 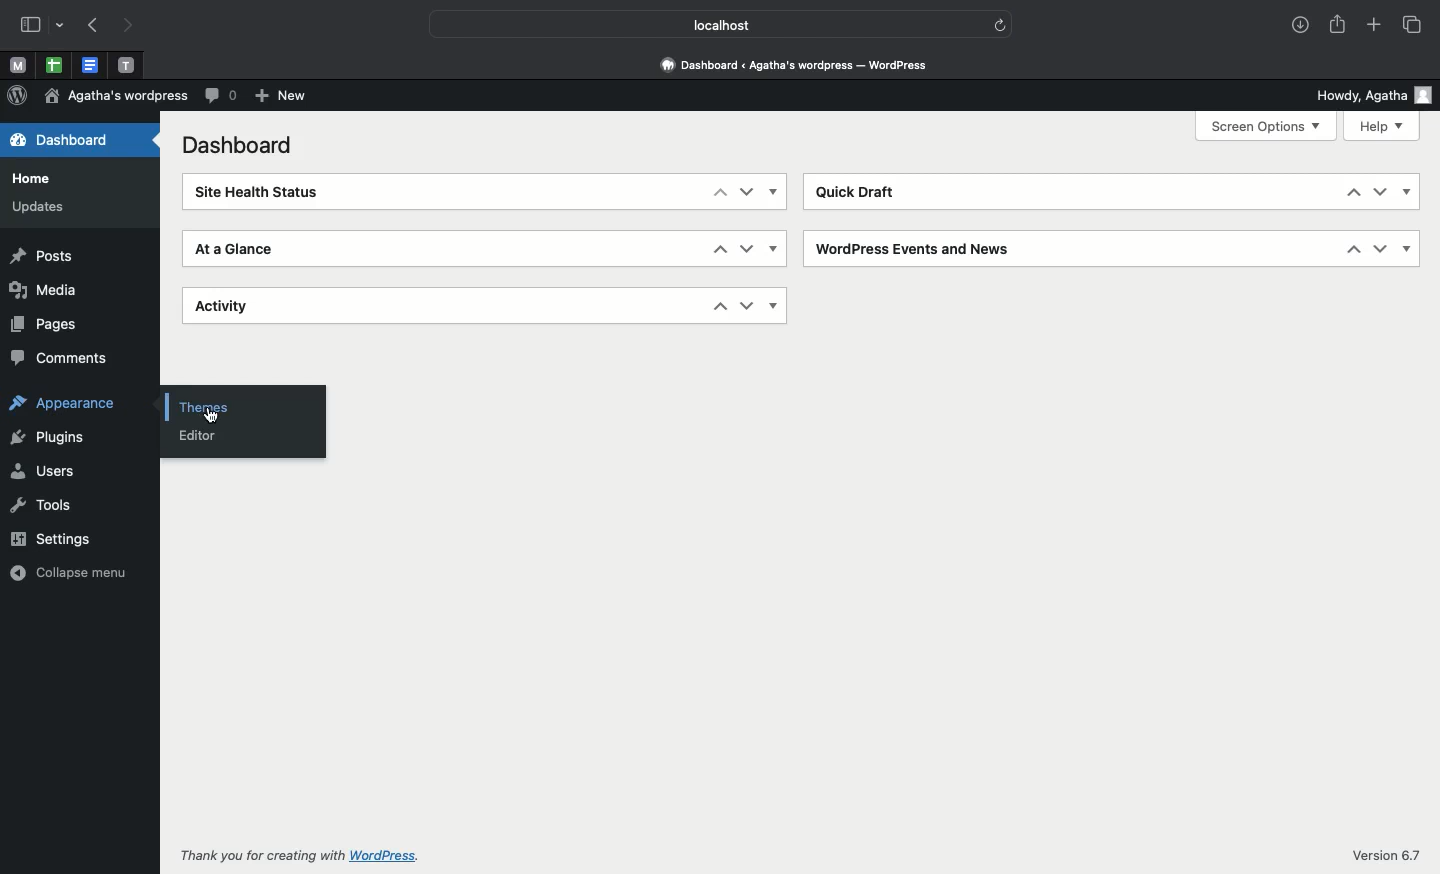 What do you see at coordinates (74, 405) in the screenshot?
I see `Appearance` at bounding box center [74, 405].